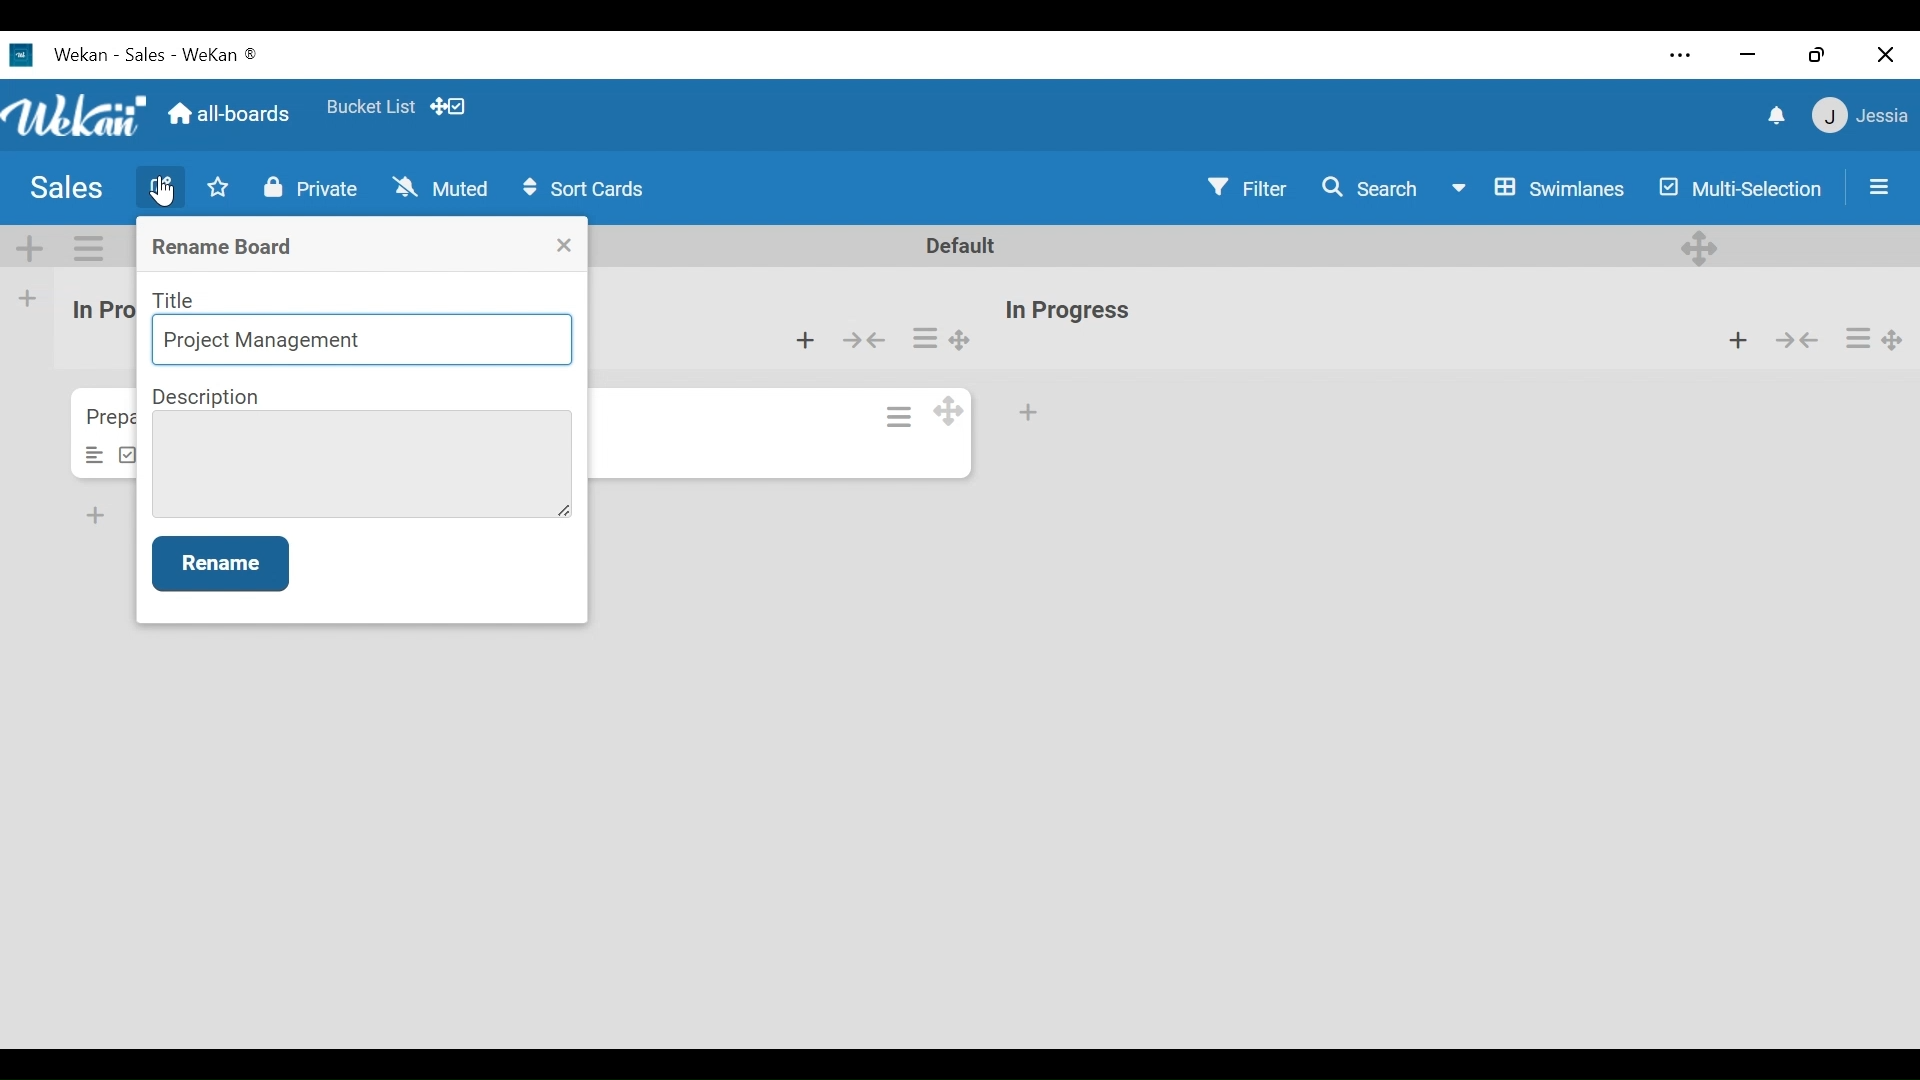 This screenshot has width=1920, height=1080. Describe the element at coordinates (1373, 188) in the screenshot. I see `Search` at that location.